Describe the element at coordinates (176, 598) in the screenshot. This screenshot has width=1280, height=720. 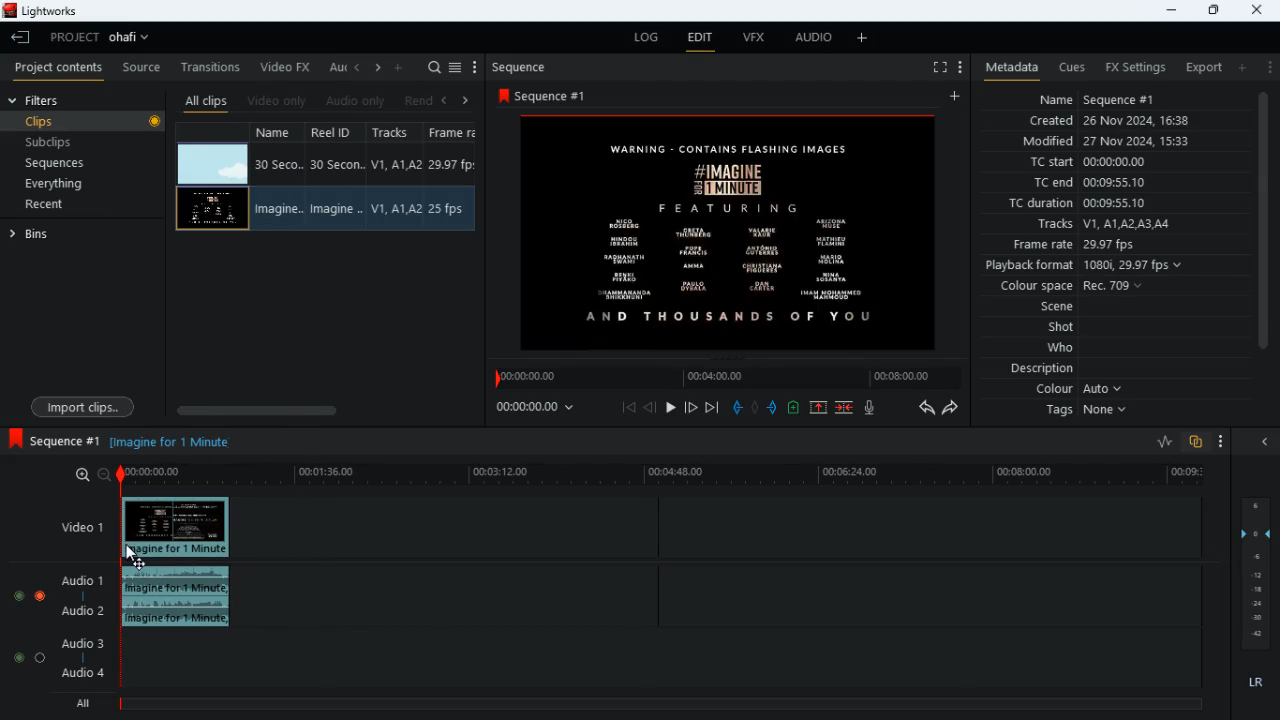
I see `audio` at that location.